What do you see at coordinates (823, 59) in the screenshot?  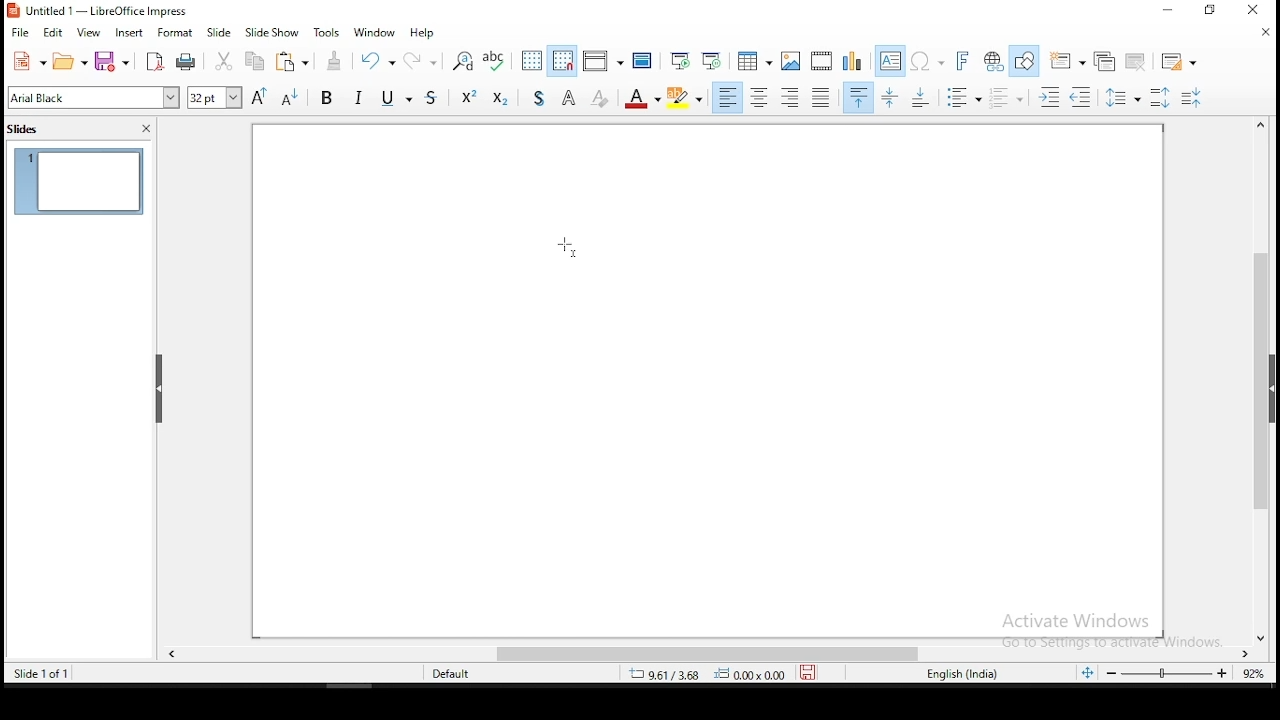 I see `insert audio or video` at bounding box center [823, 59].